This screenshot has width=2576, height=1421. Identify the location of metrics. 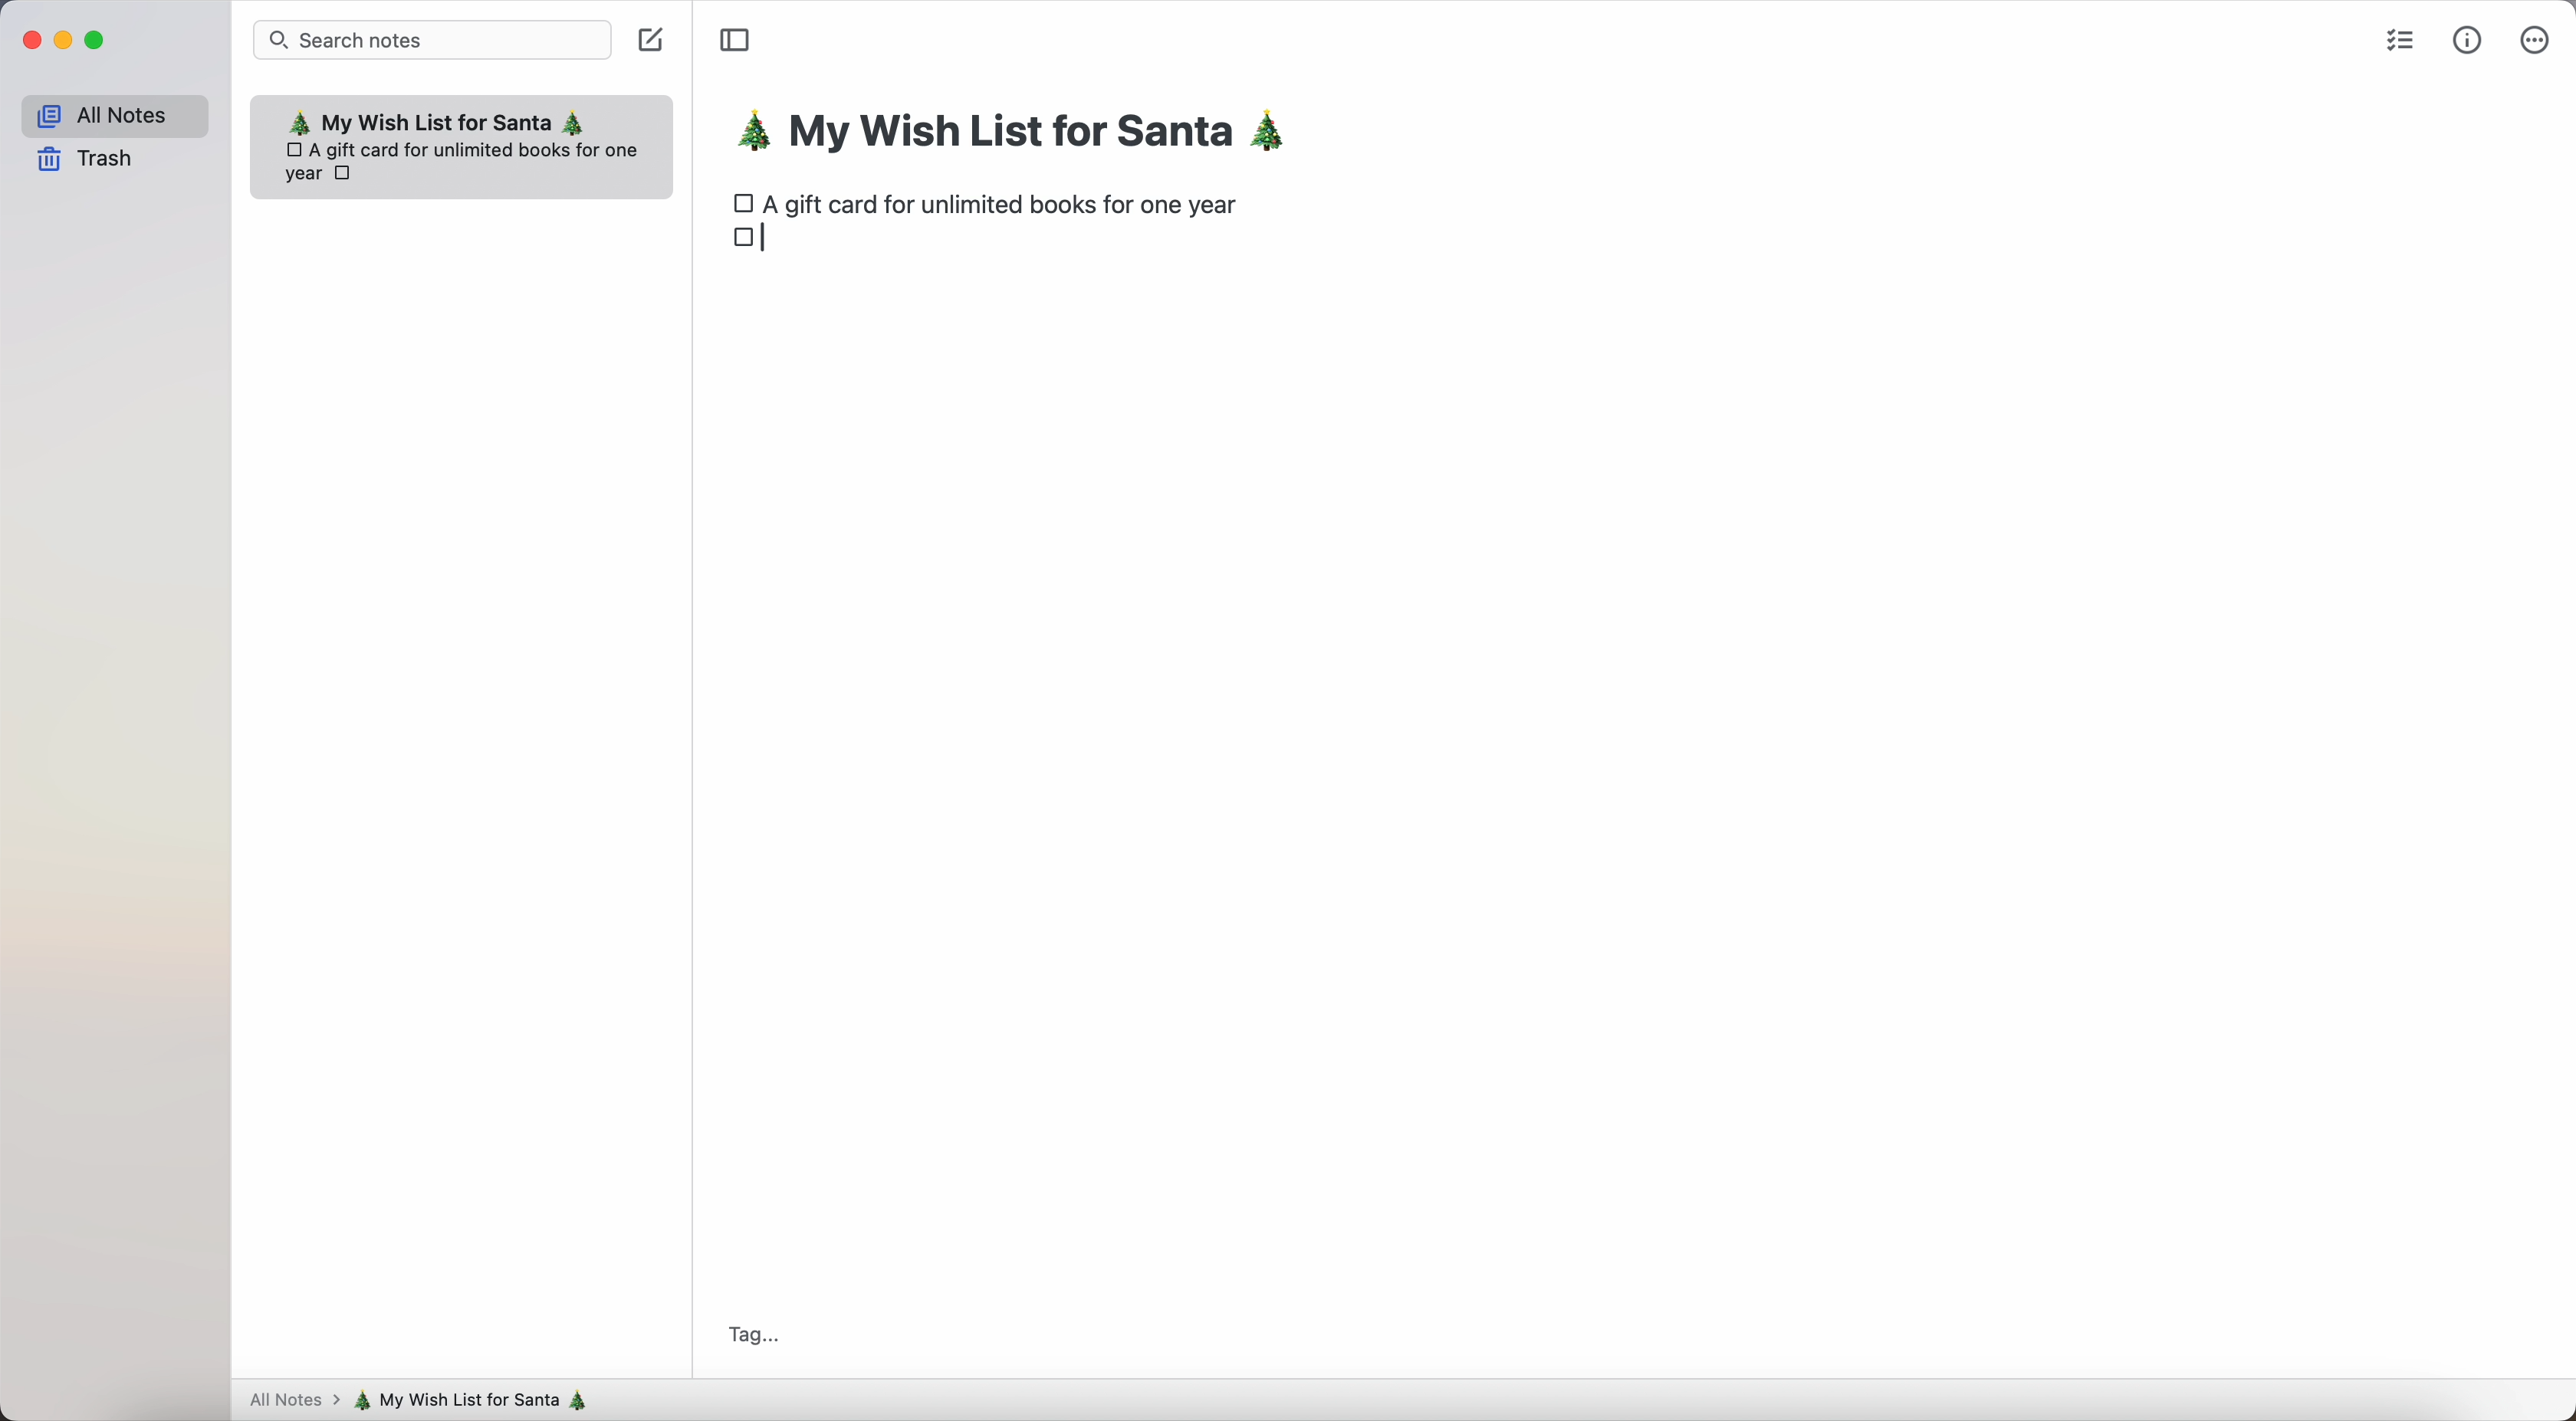
(2468, 39).